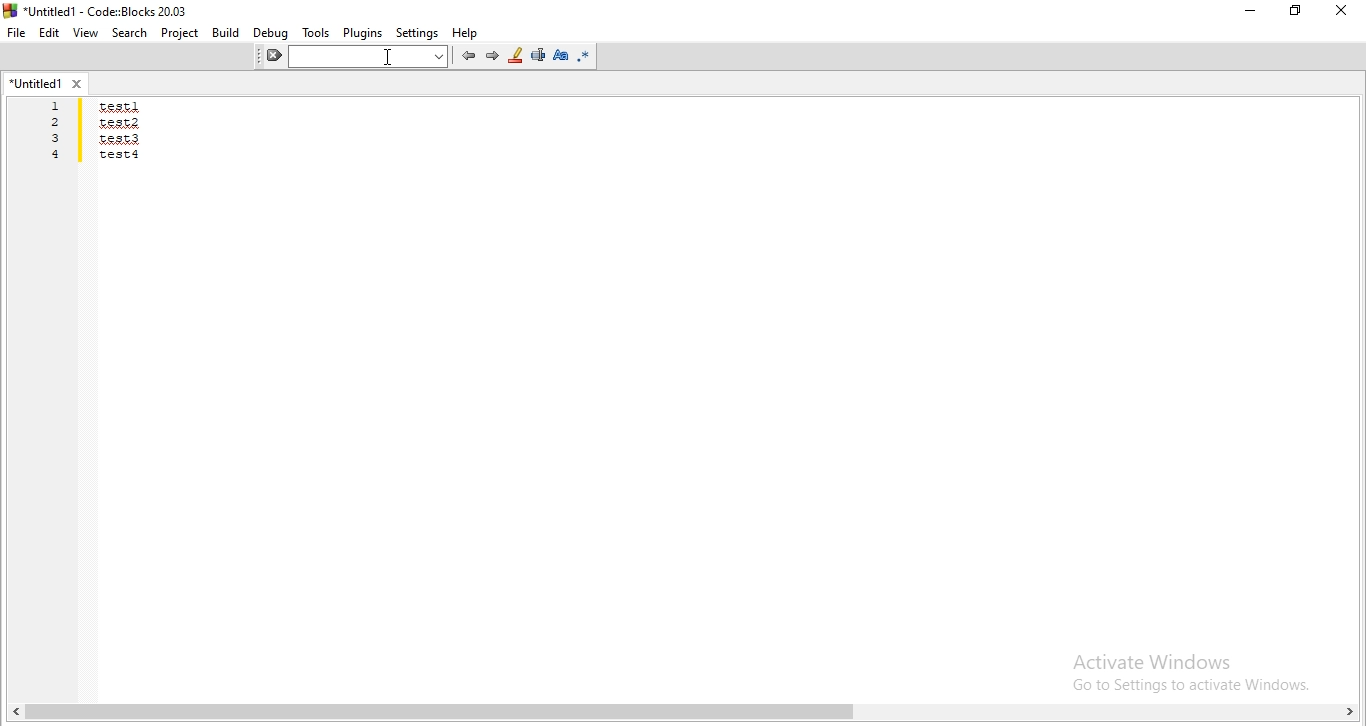 Image resolution: width=1366 pixels, height=726 pixels. I want to click on cursor, so click(387, 60).